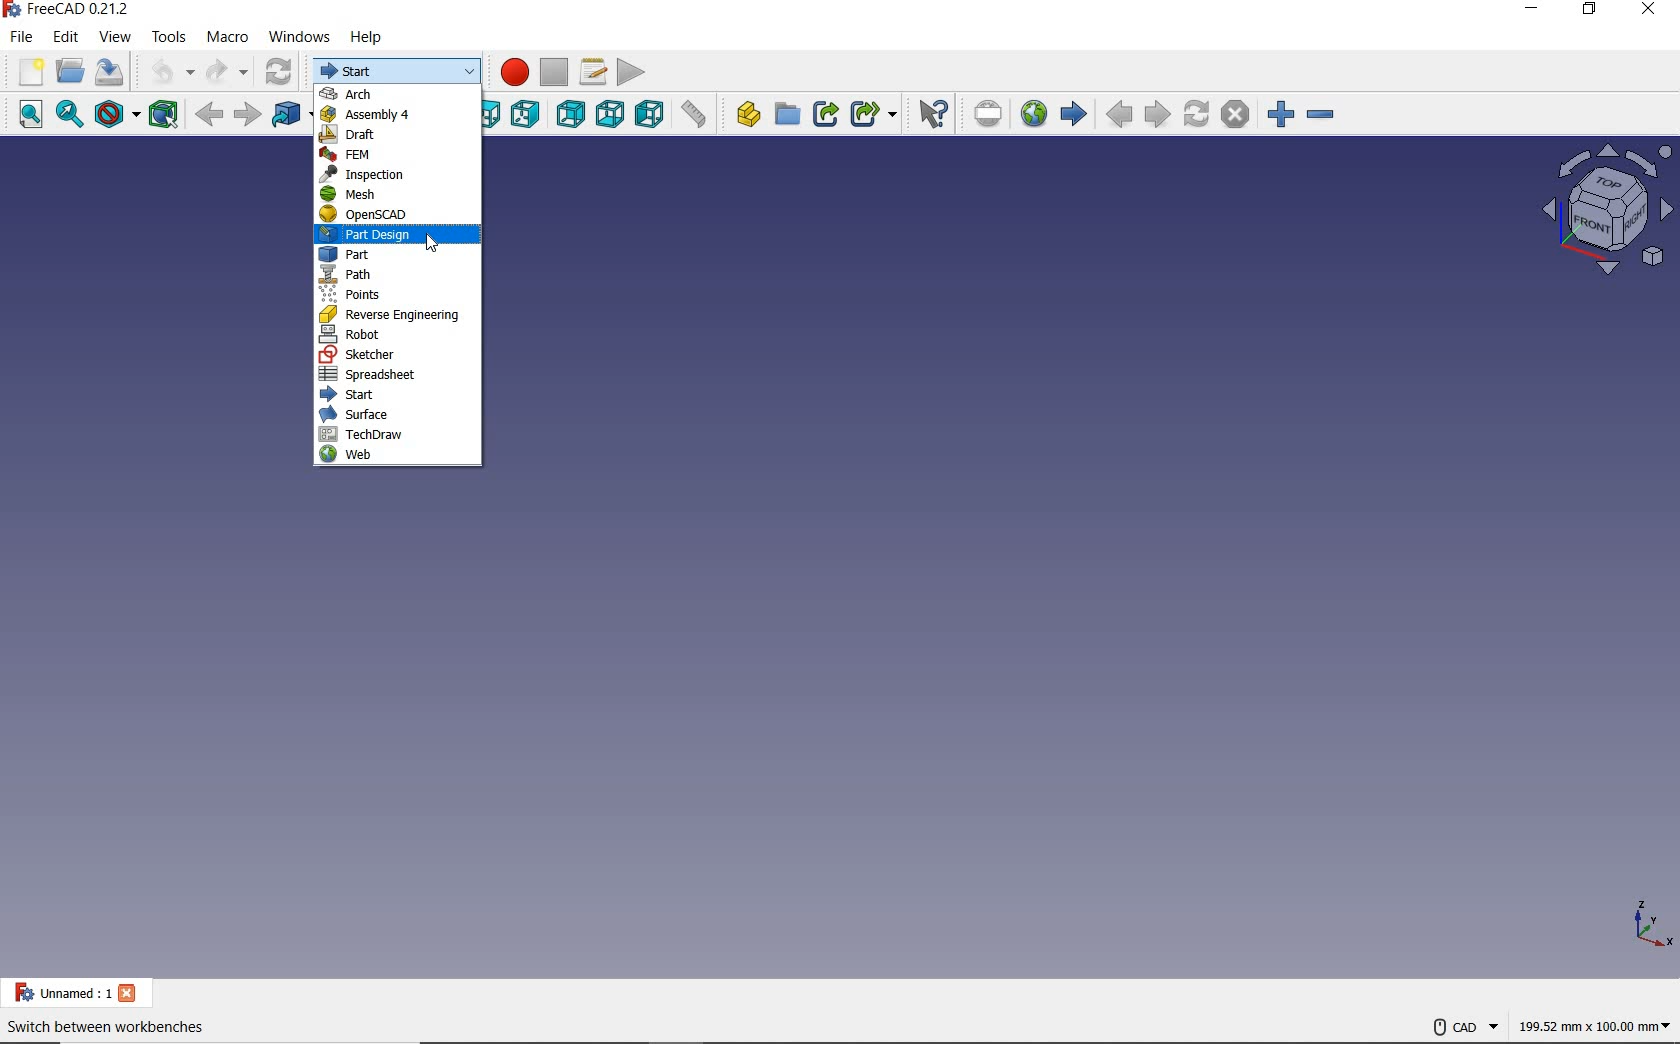 The image size is (1680, 1044). What do you see at coordinates (71, 71) in the screenshot?
I see `OPEN` at bounding box center [71, 71].